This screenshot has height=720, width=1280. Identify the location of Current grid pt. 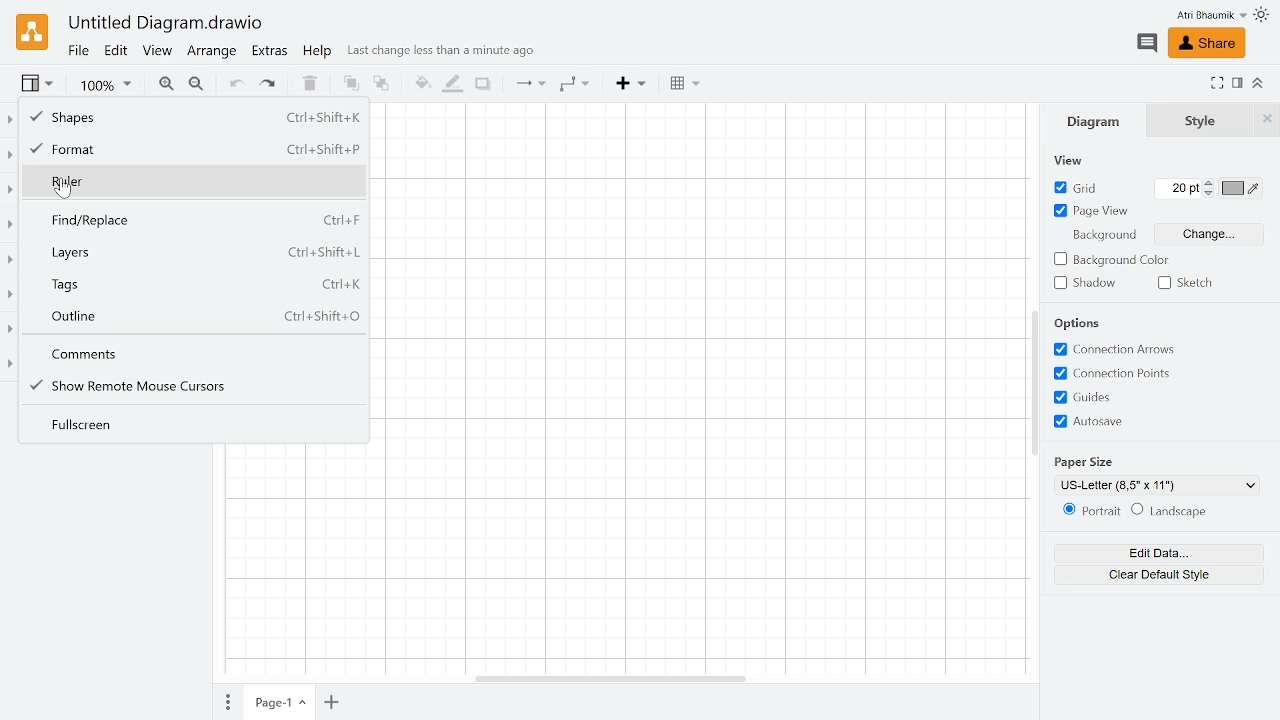
(1176, 190).